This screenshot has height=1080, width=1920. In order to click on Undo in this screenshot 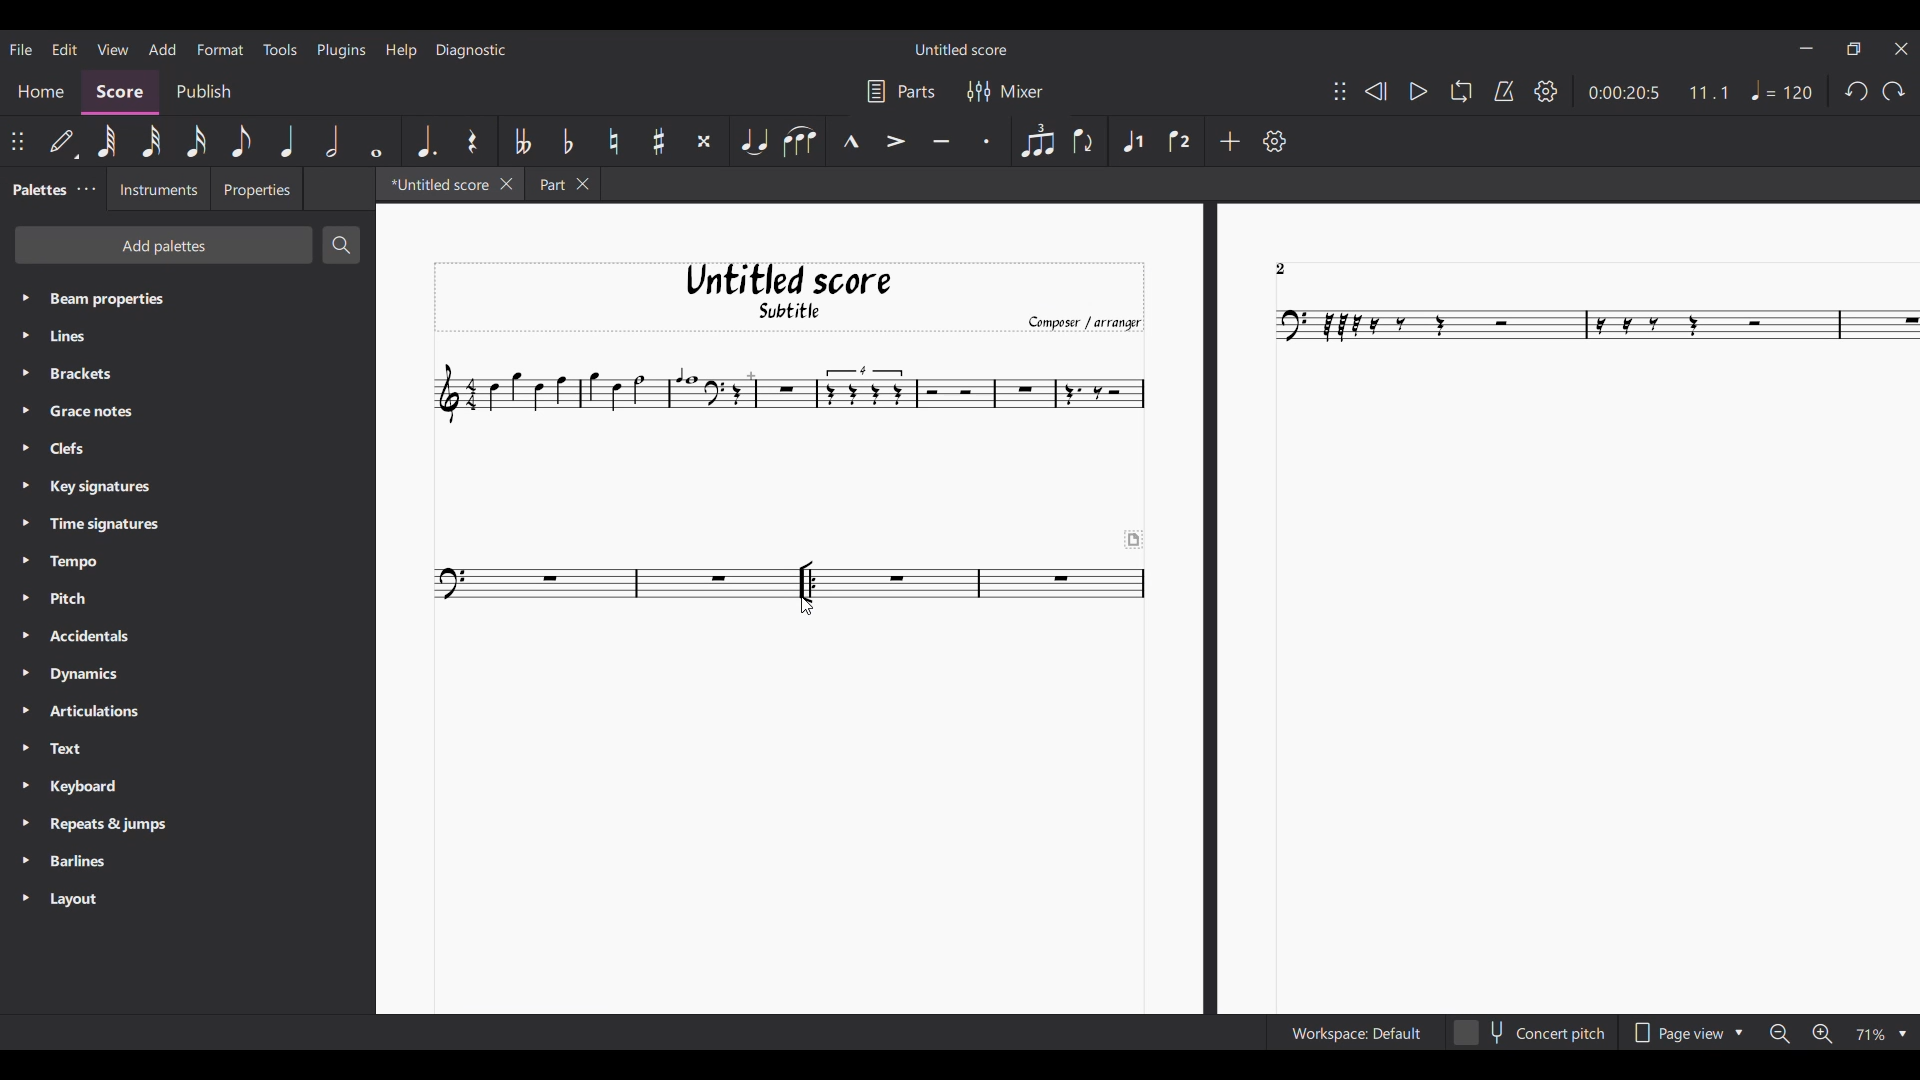, I will do `click(1856, 91)`.